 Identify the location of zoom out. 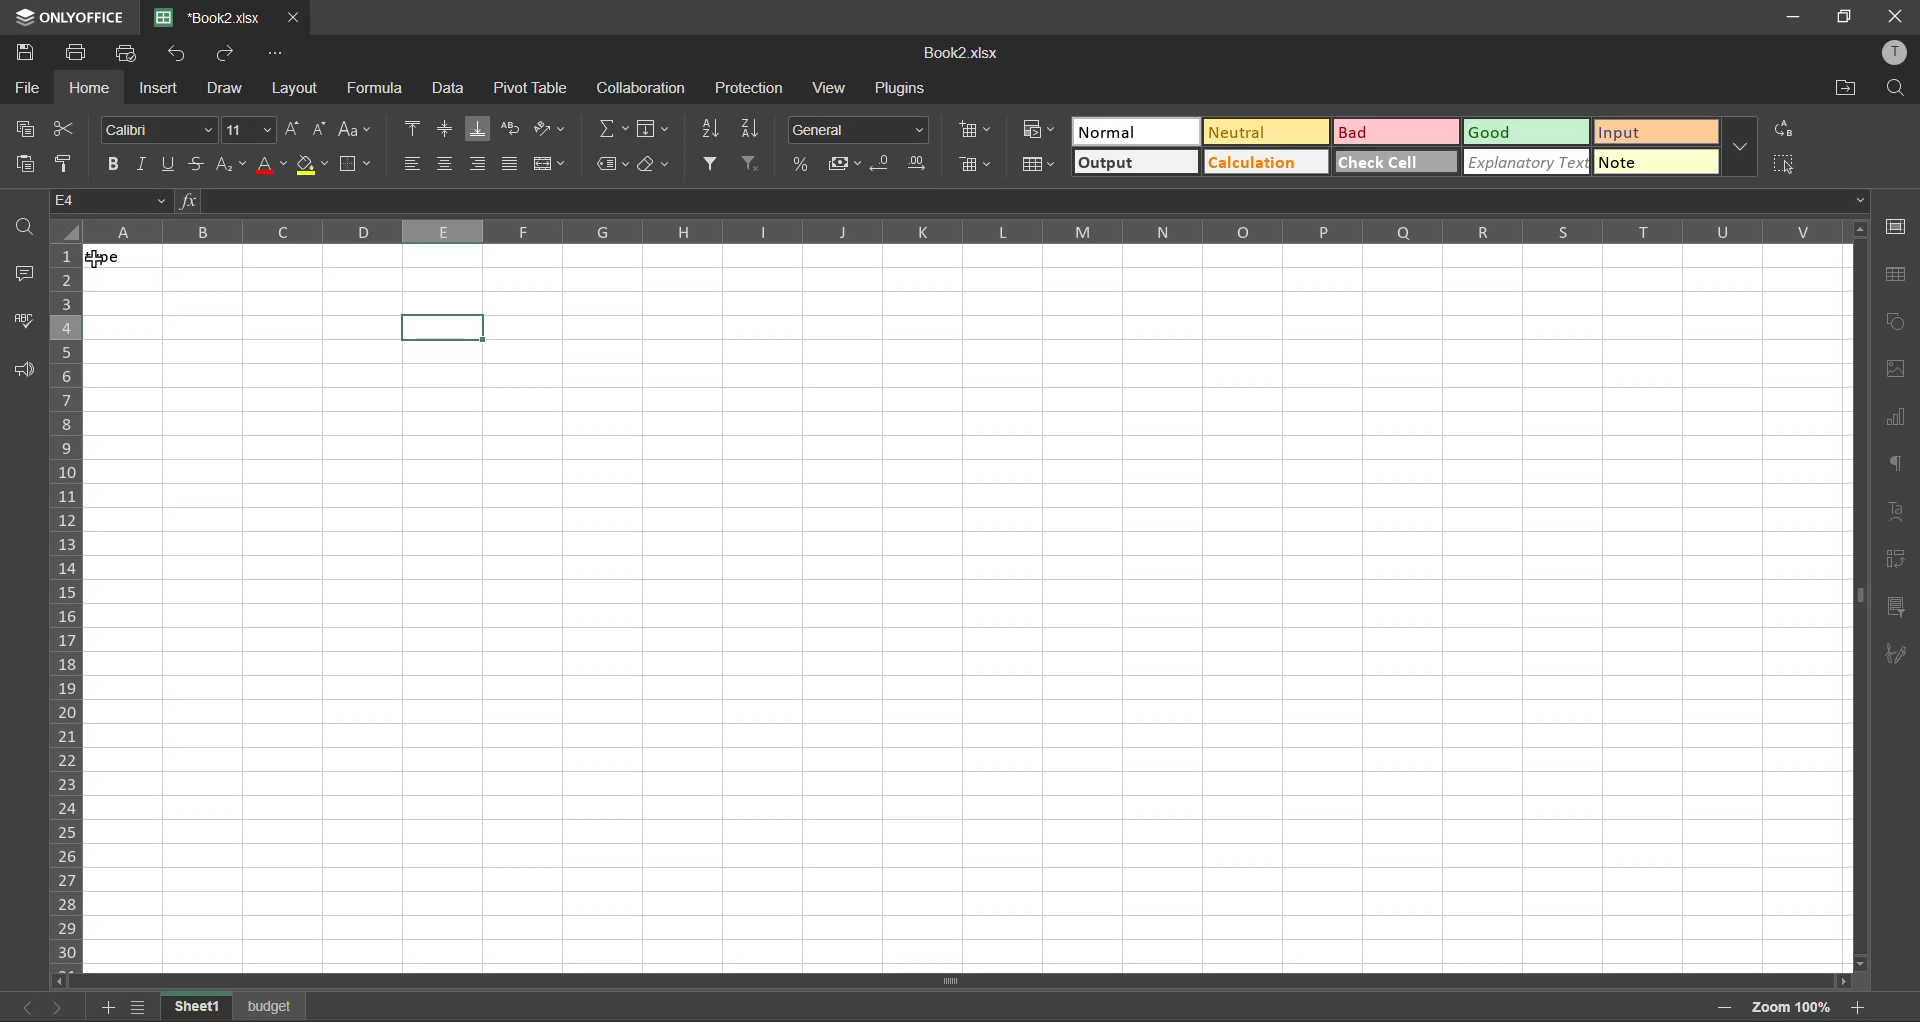
(1724, 1009).